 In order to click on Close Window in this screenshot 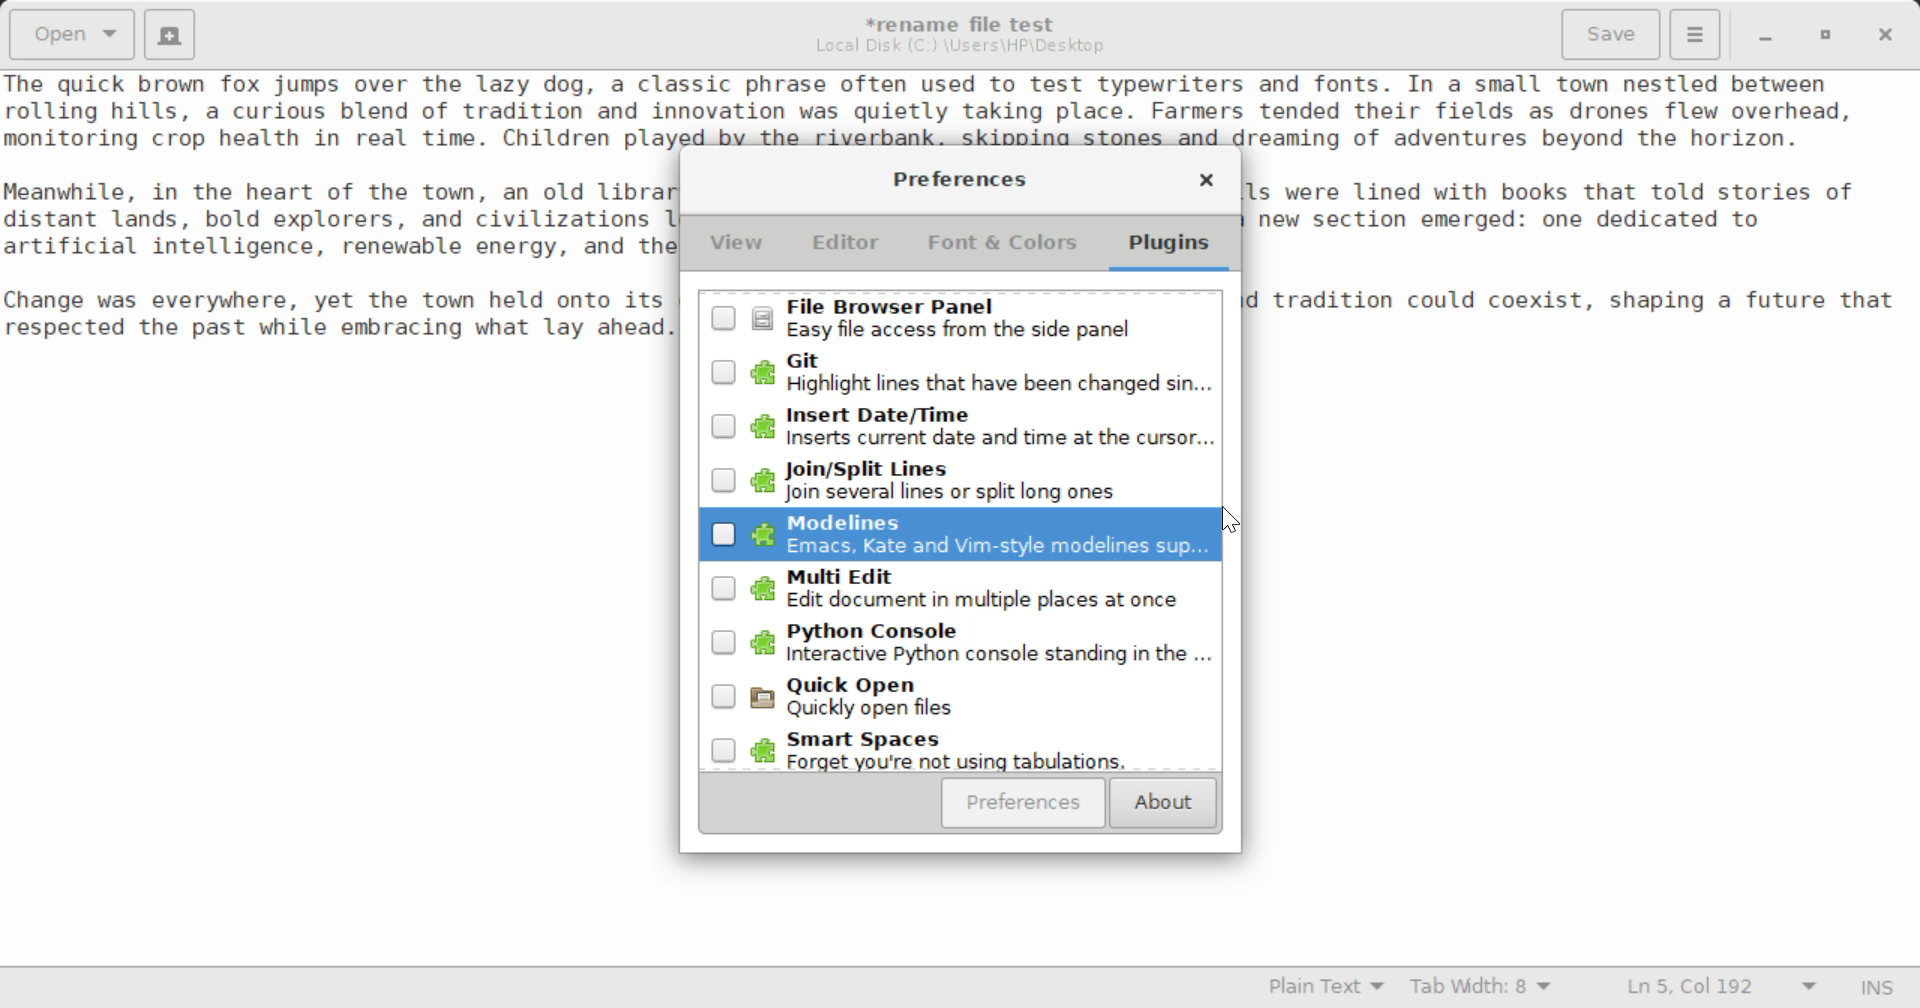, I will do `click(1206, 183)`.